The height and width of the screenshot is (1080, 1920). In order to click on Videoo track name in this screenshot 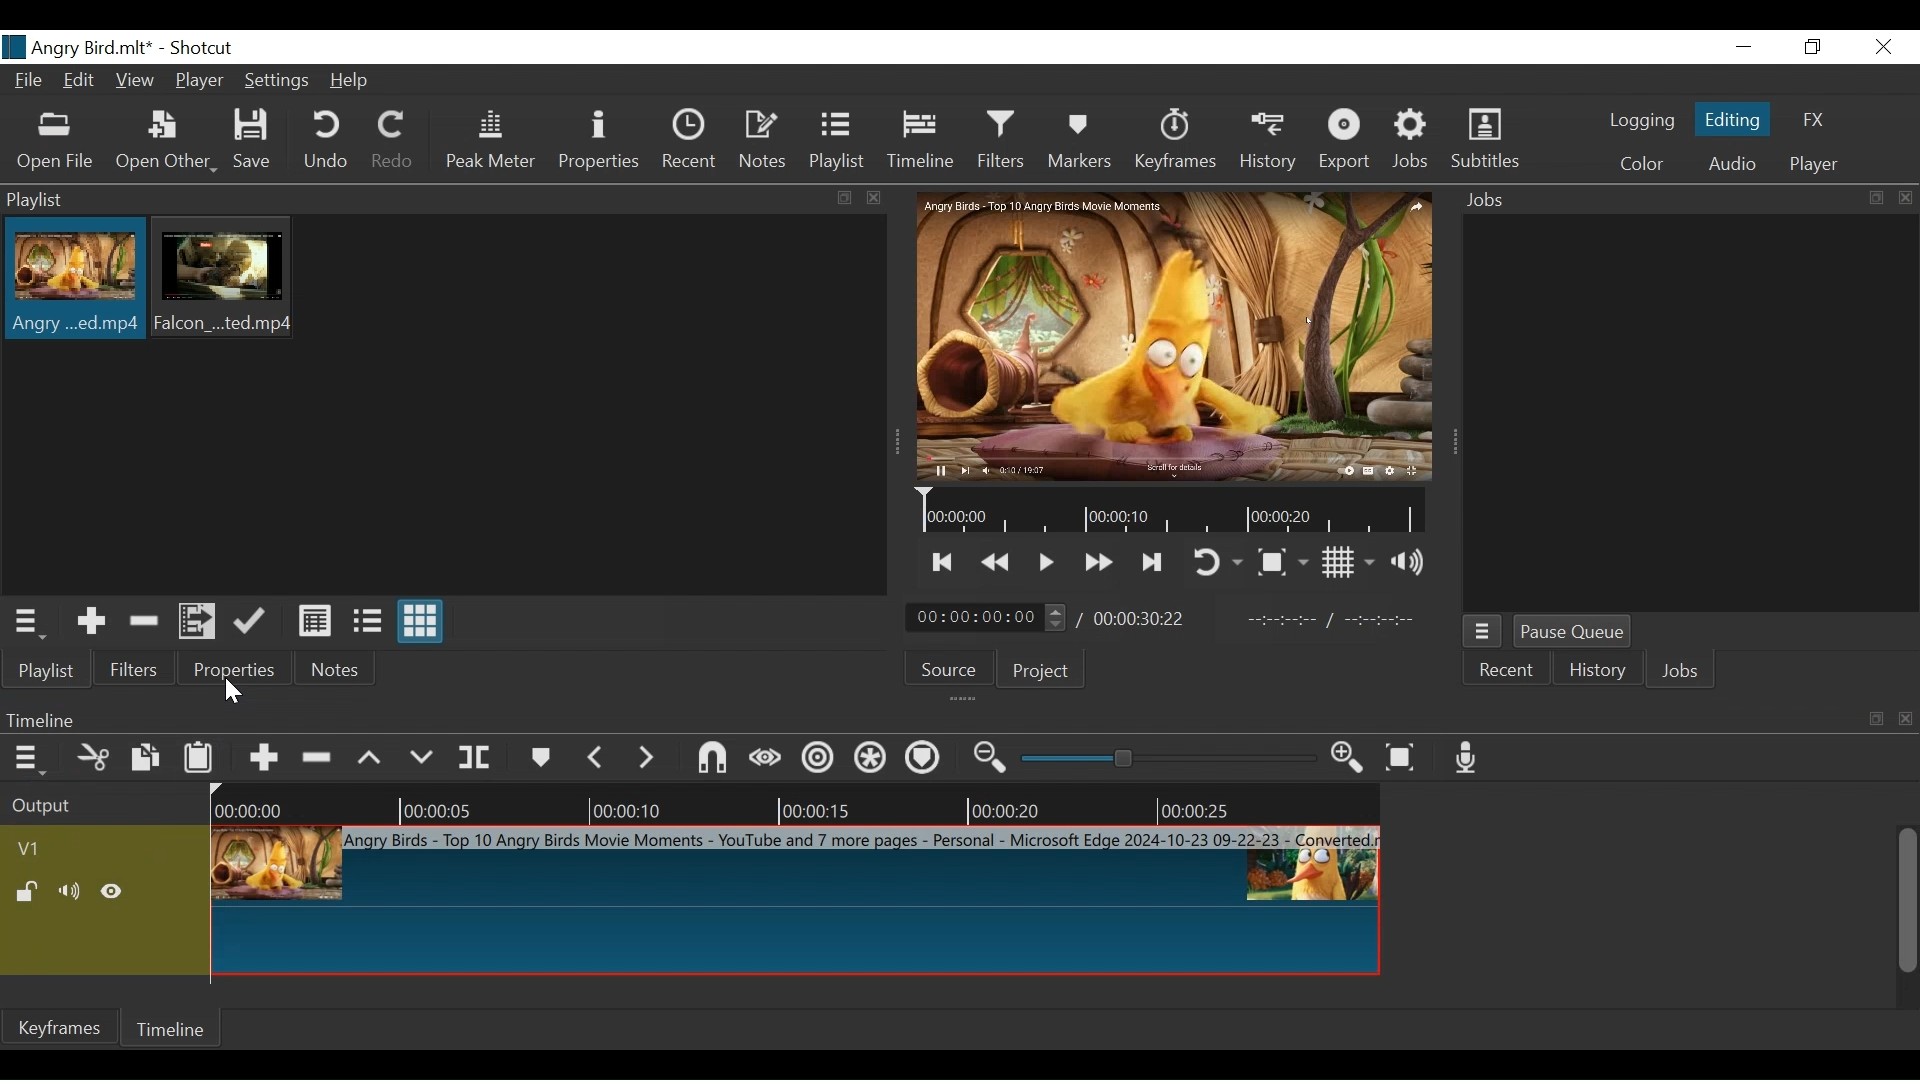, I will do `click(56, 850)`.